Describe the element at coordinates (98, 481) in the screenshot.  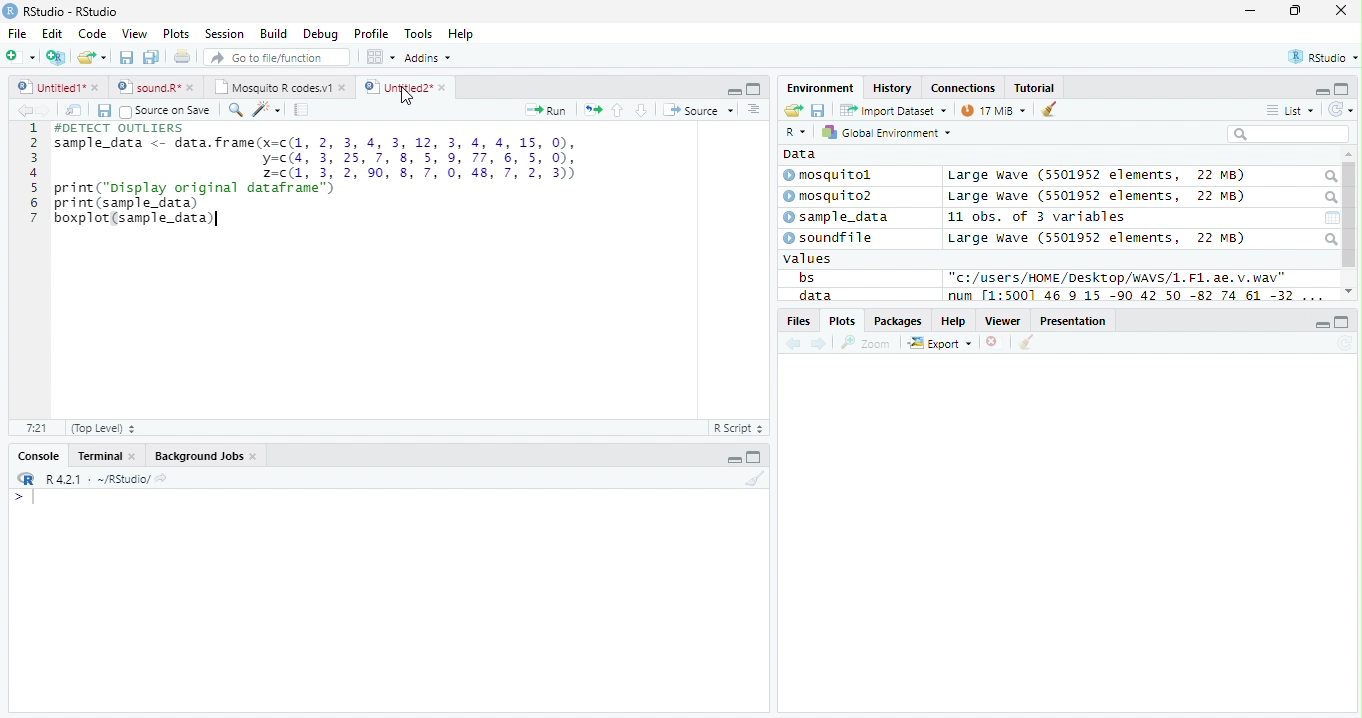
I see `R 4.2.1 - ~/RStudio/` at that location.